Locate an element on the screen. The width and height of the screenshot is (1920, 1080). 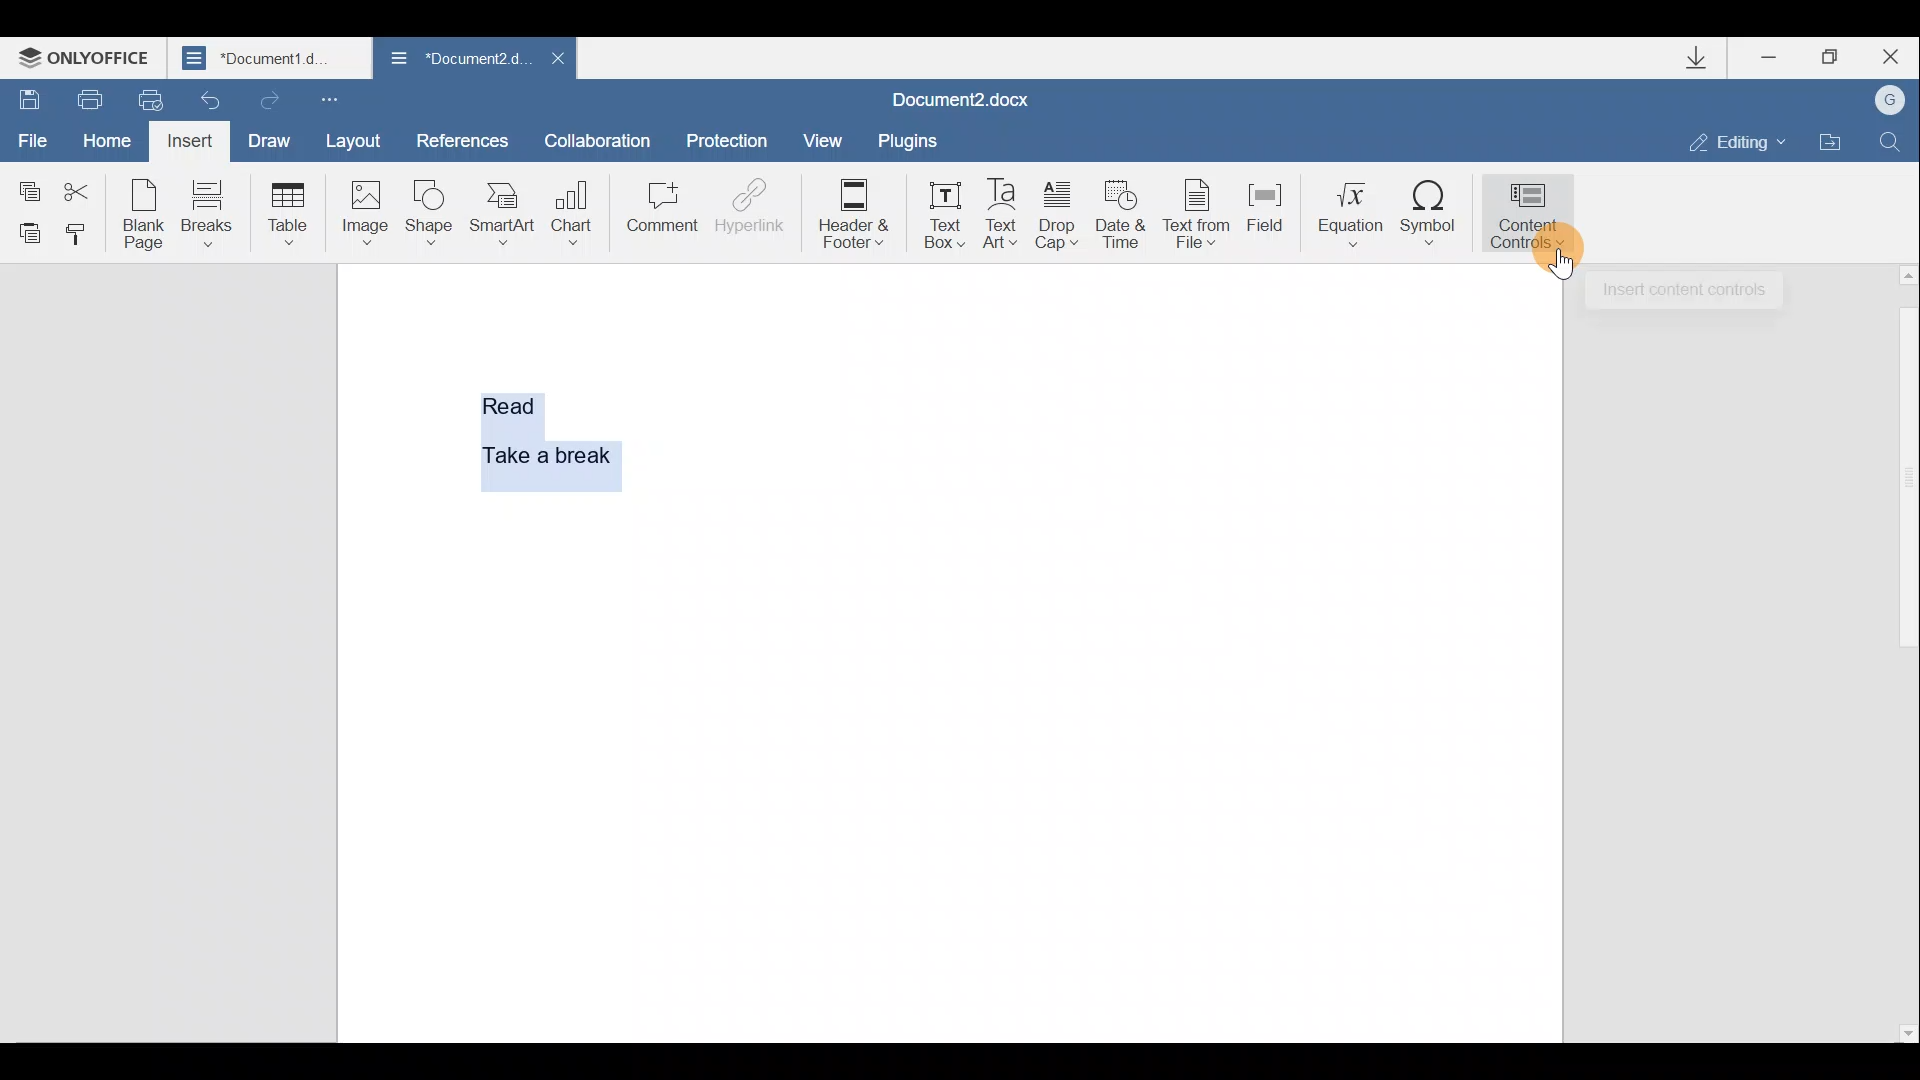
Image is located at coordinates (364, 212).